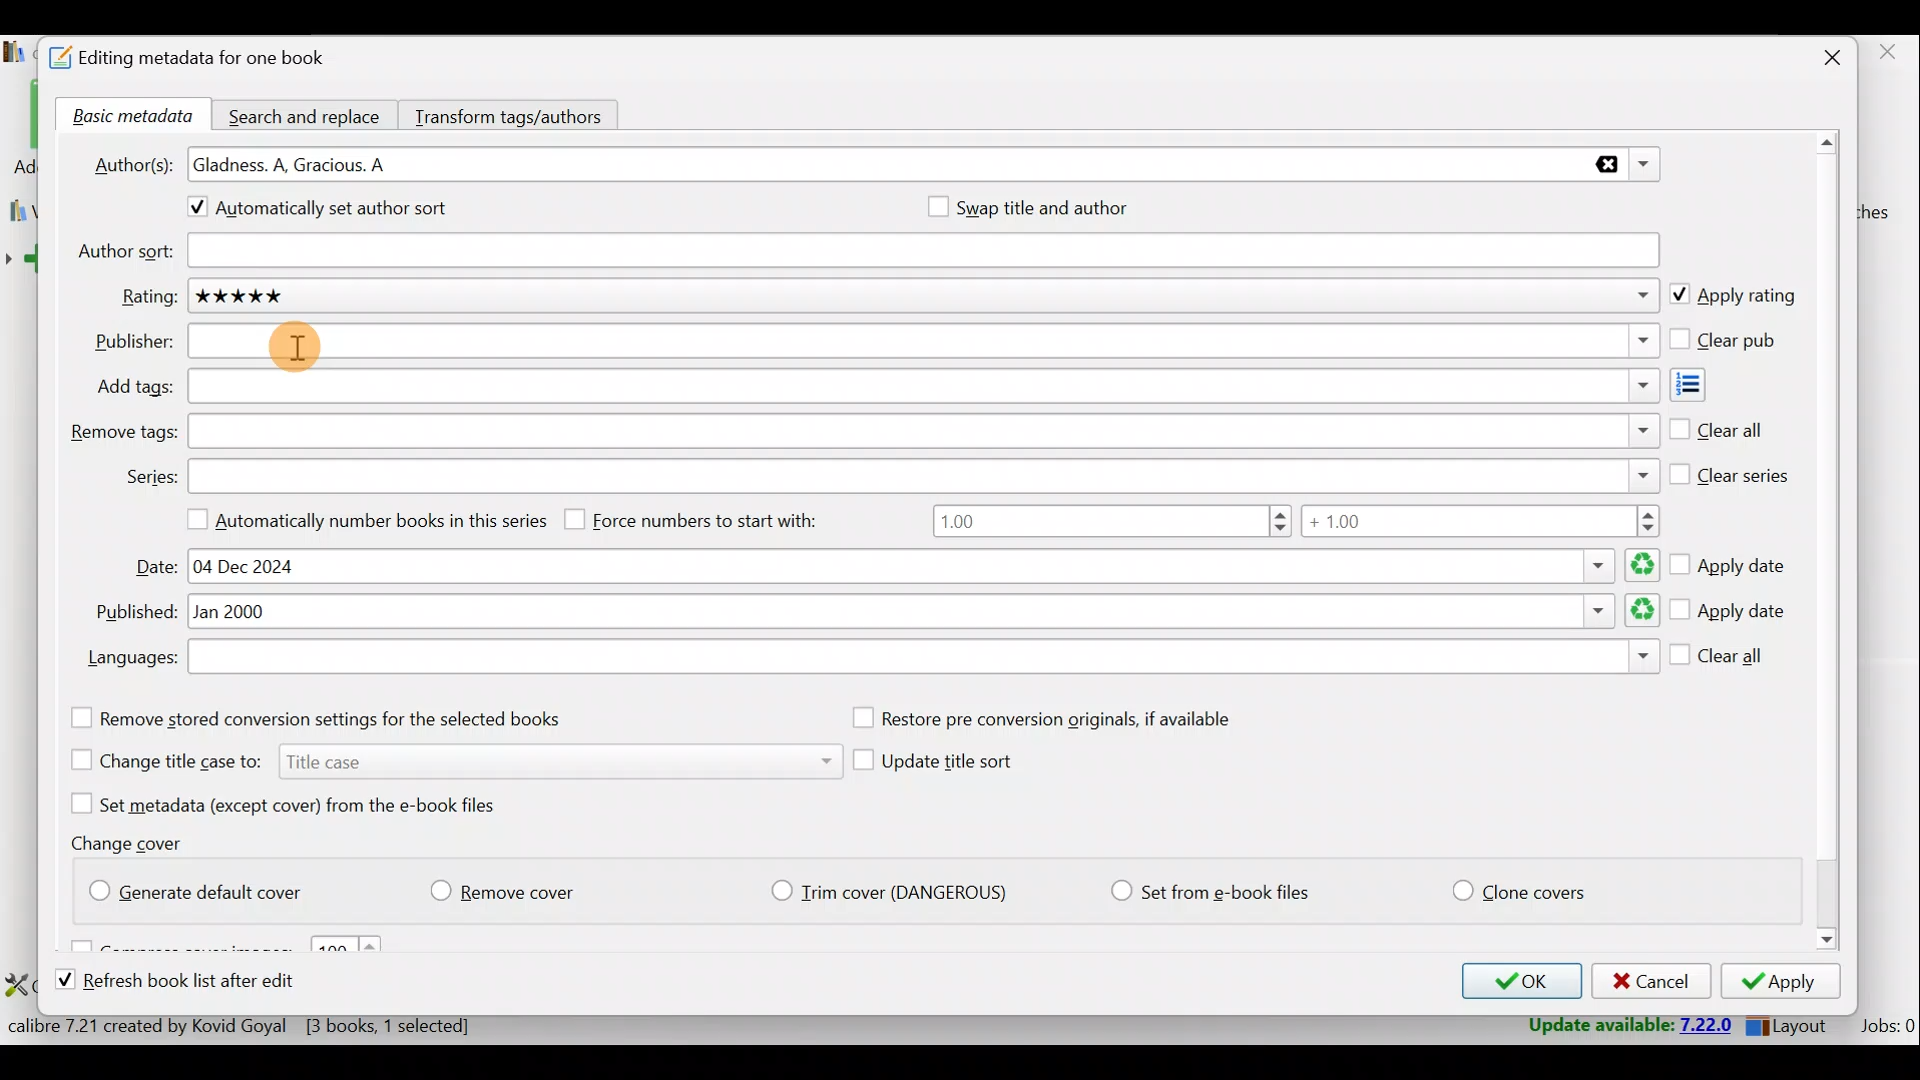 The width and height of the screenshot is (1920, 1080). What do you see at coordinates (1648, 982) in the screenshot?
I see `Cancel` at bounding box center [1648, 982].